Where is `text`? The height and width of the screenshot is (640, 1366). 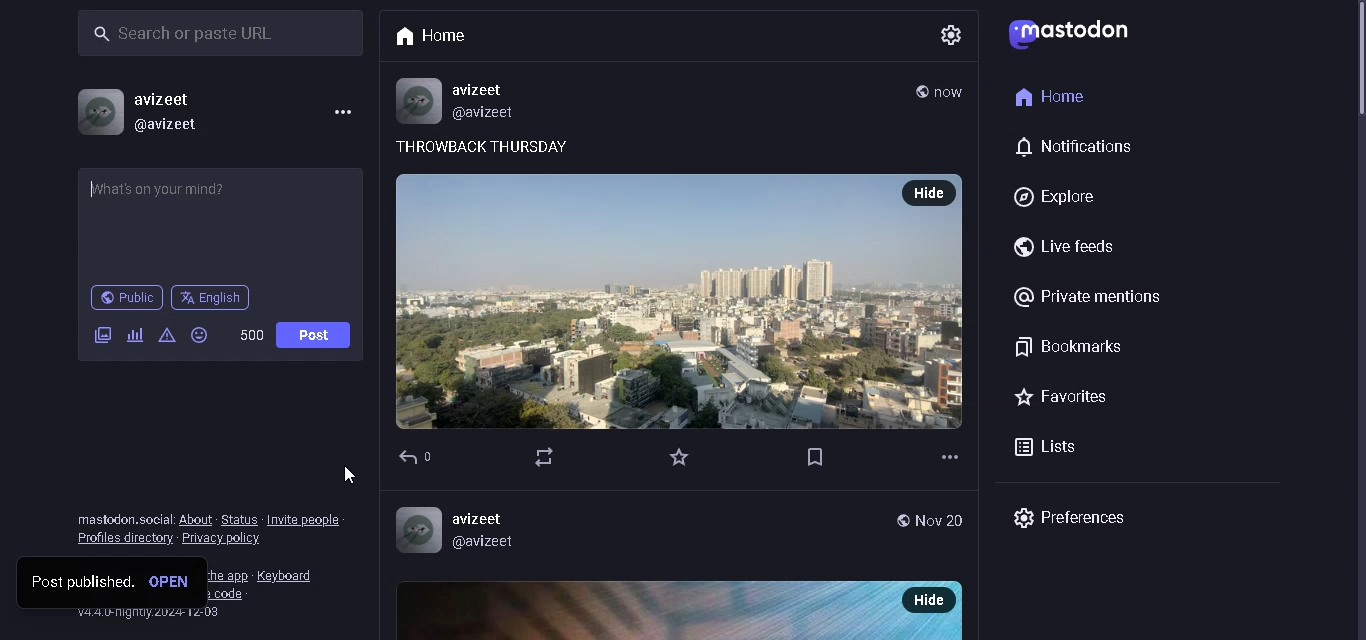
text is located at coordinates (124, 520).